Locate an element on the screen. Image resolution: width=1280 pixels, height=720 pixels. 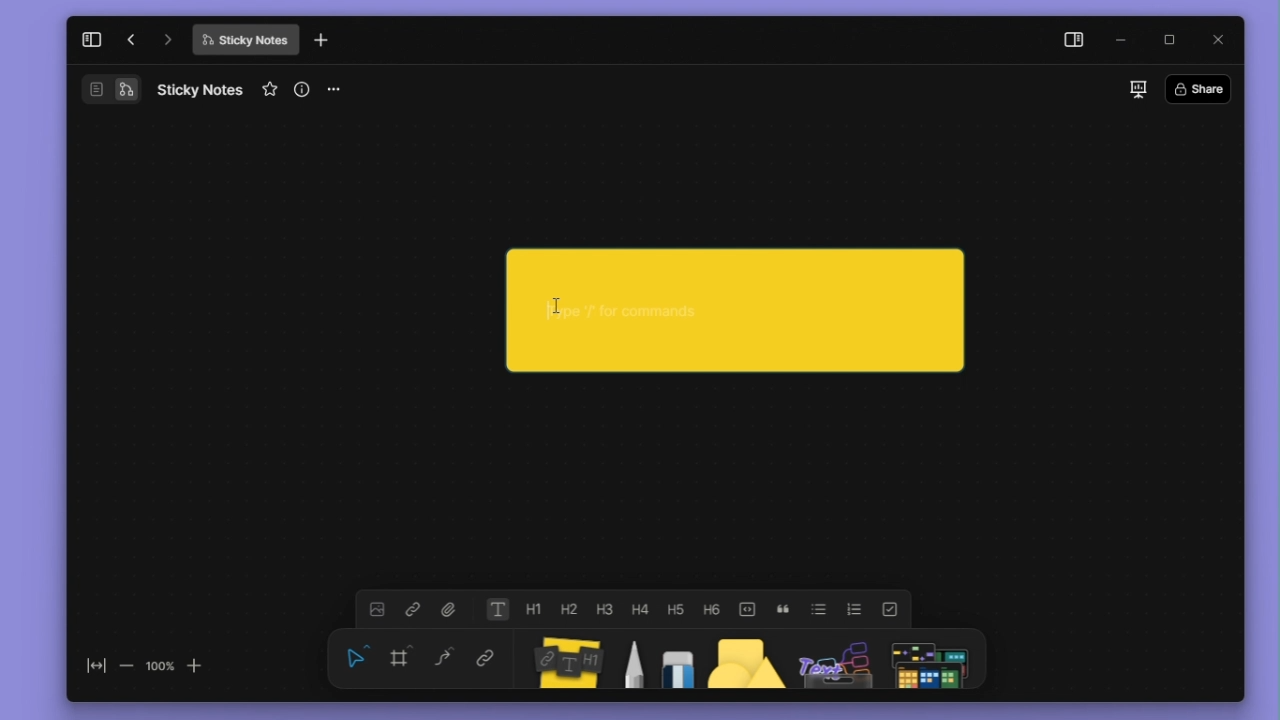
text is located at coordinates (501, 609).